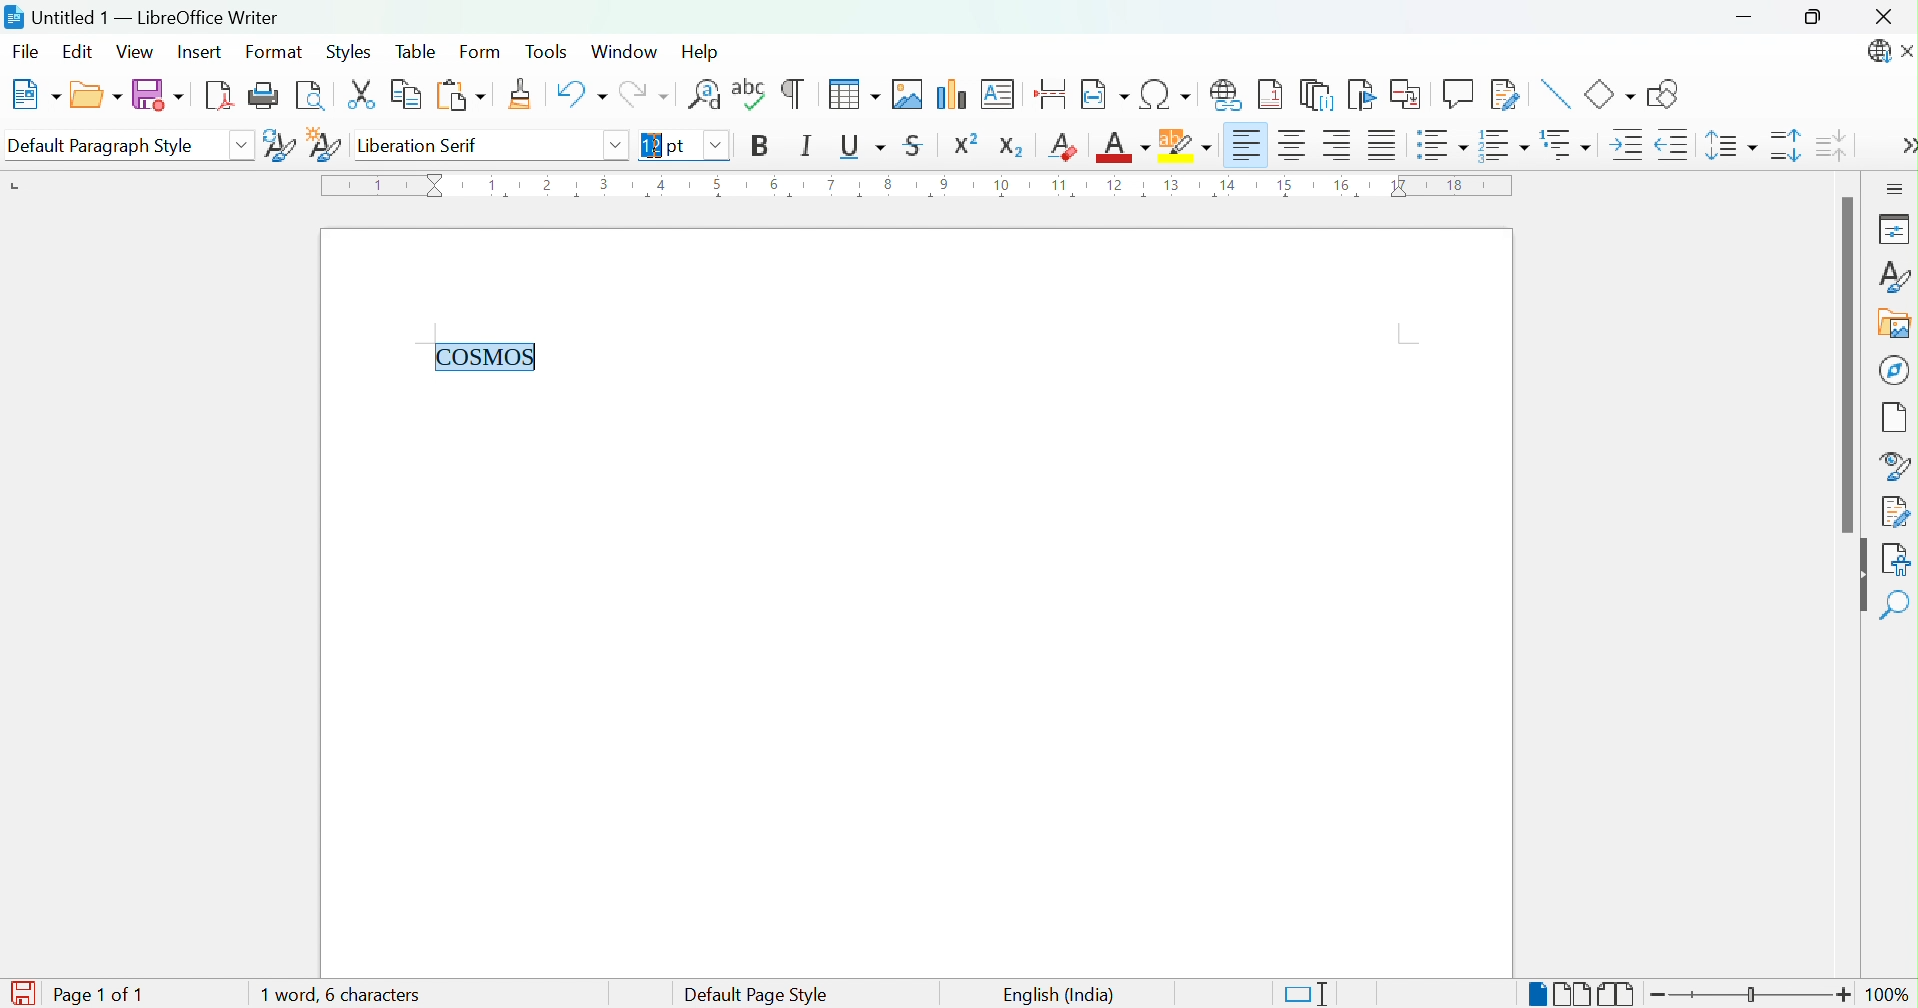 Image resolution: width=1918 pixels, height=1008 pixels. What do you see at coordinates (1012, 143) in the screenshot?
I see `Subscript` at bounding box center [1012, 143].